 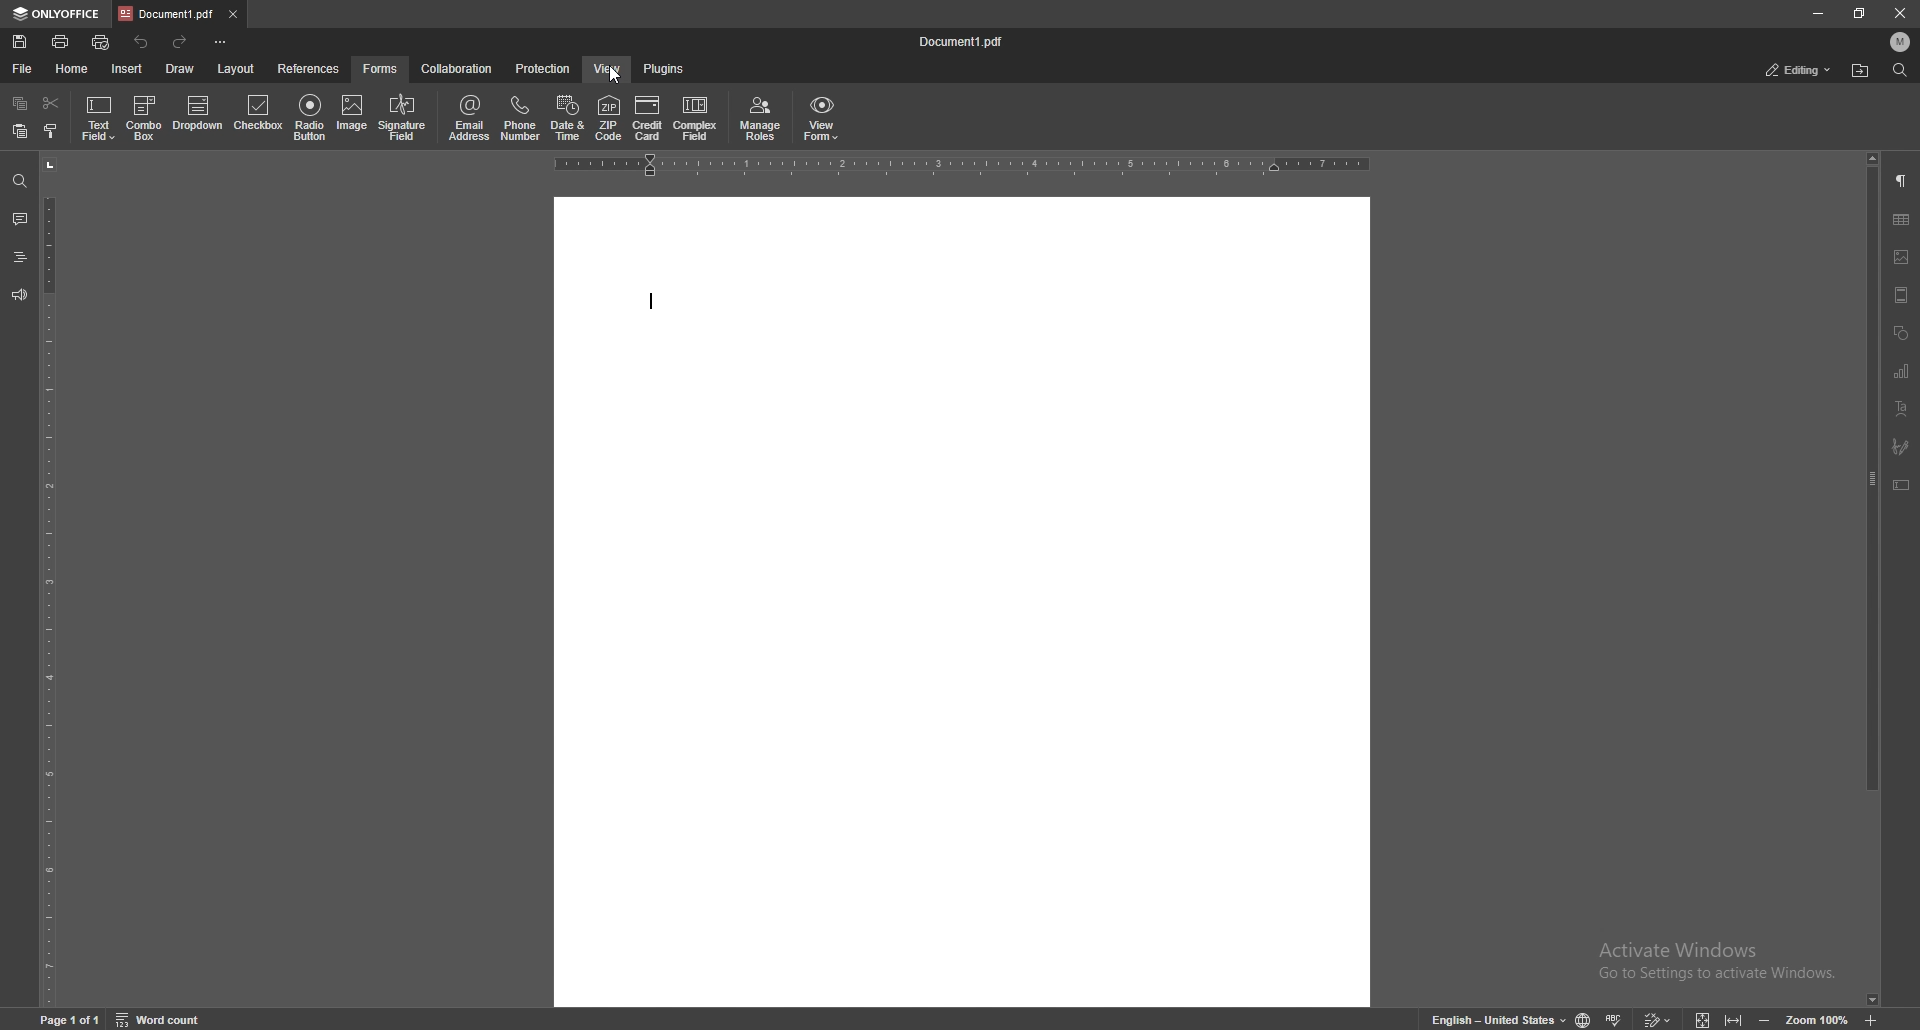 What do you see at coordinates (20, 257) in the screenshot?
I see `heading` at bounding box center [20, 257].